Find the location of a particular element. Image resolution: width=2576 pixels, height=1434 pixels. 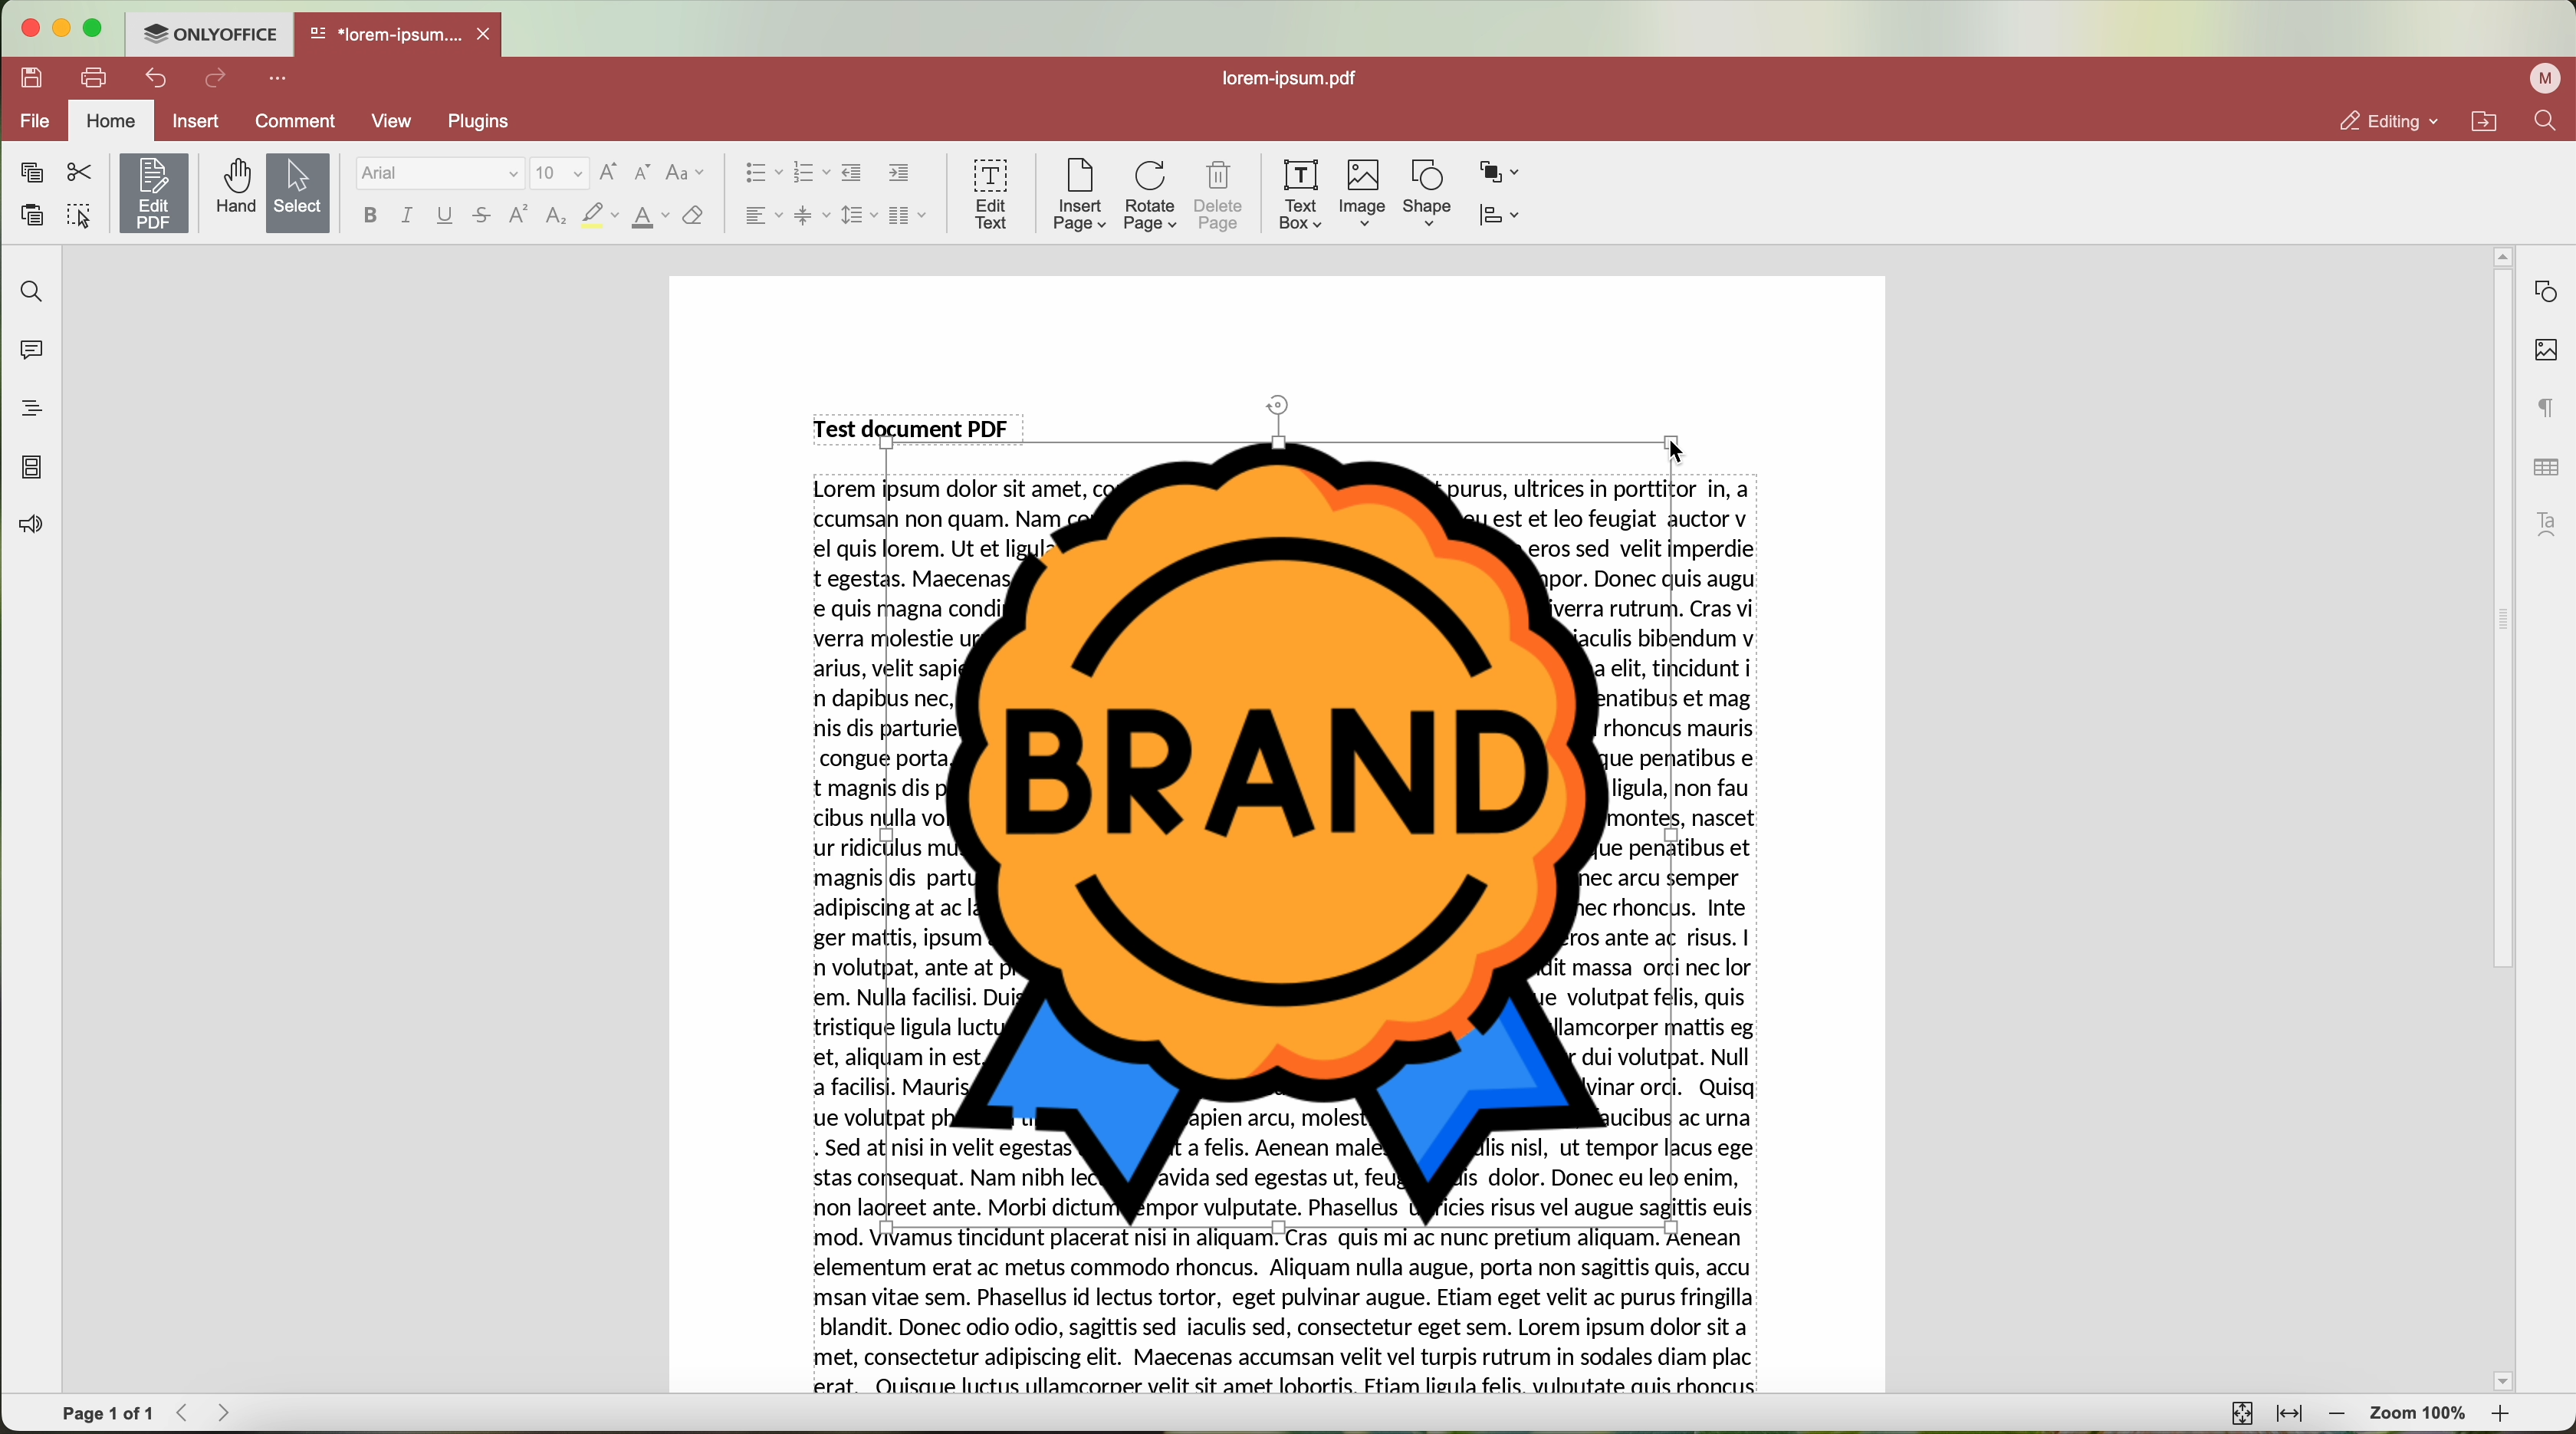

feedback & support is located at coordinates (29, 528).